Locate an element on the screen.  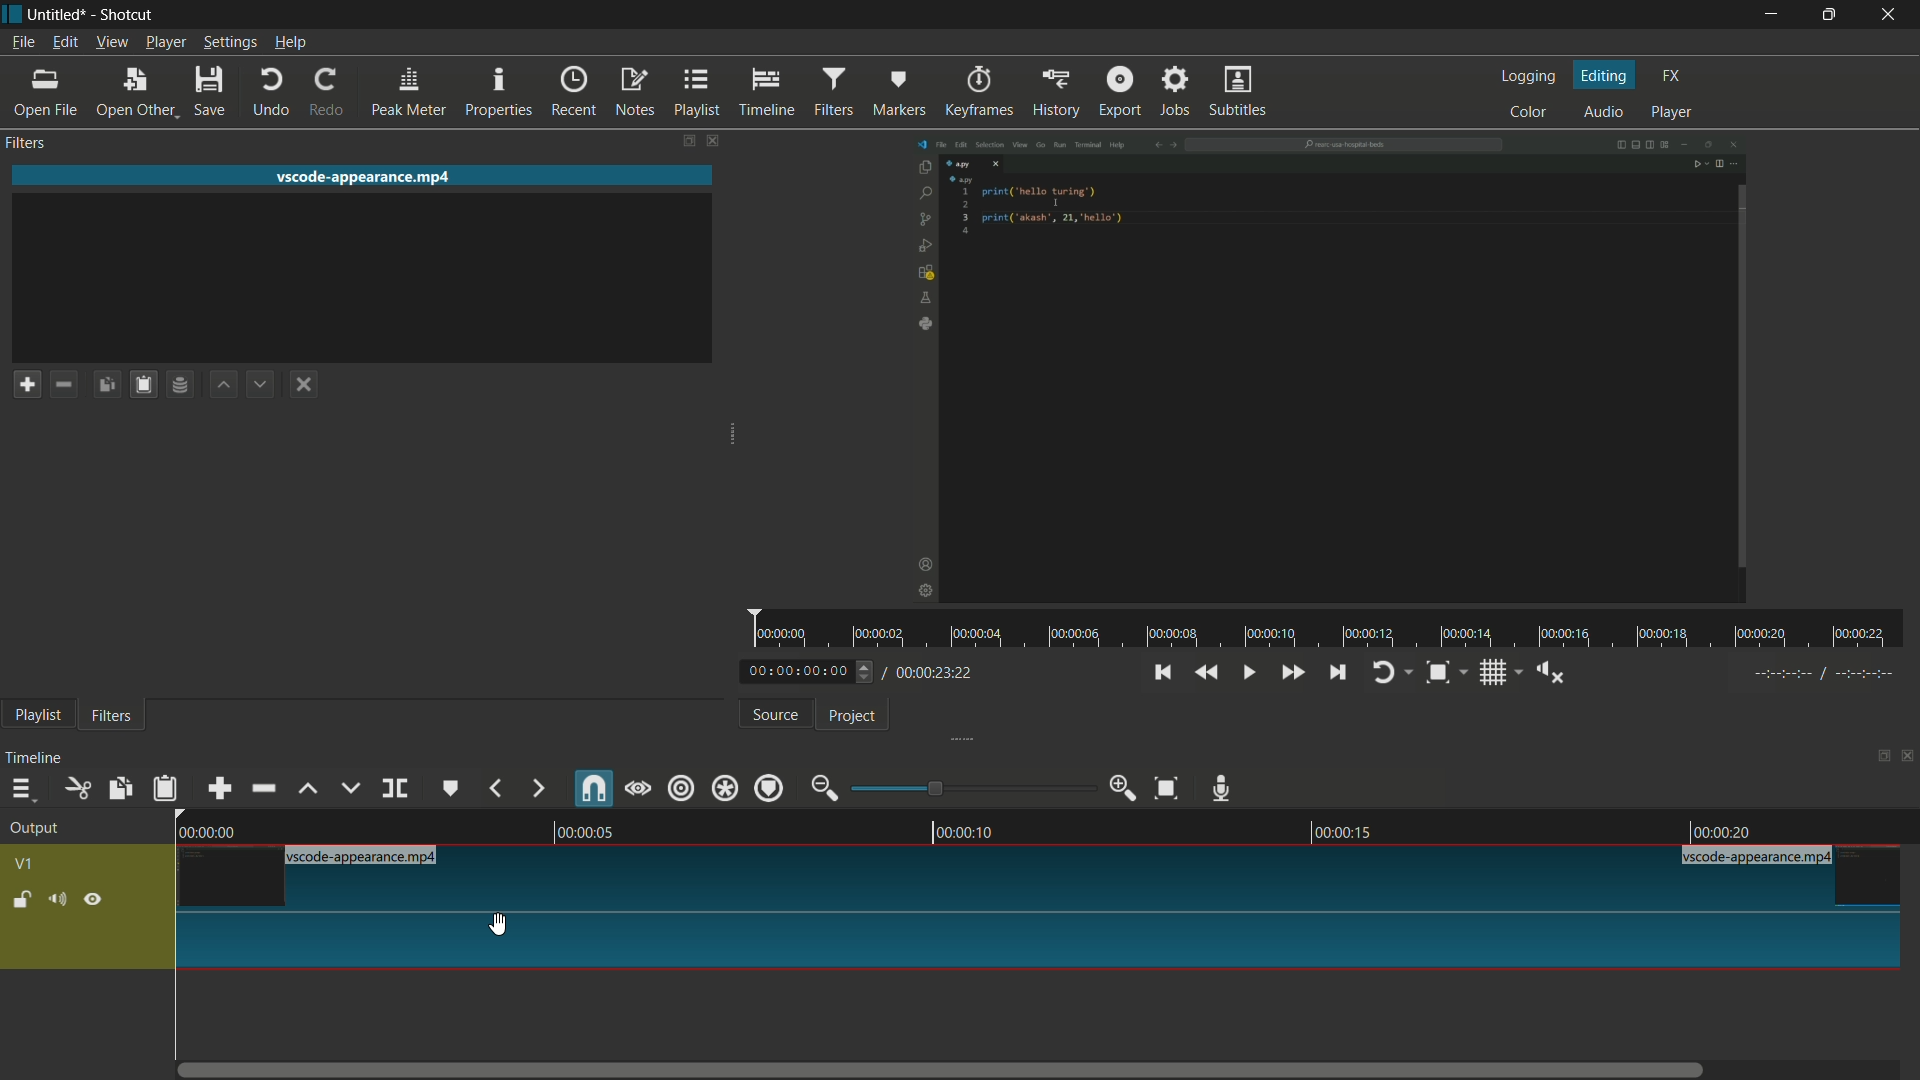
subtitles is located at coordinates (1239, 91).